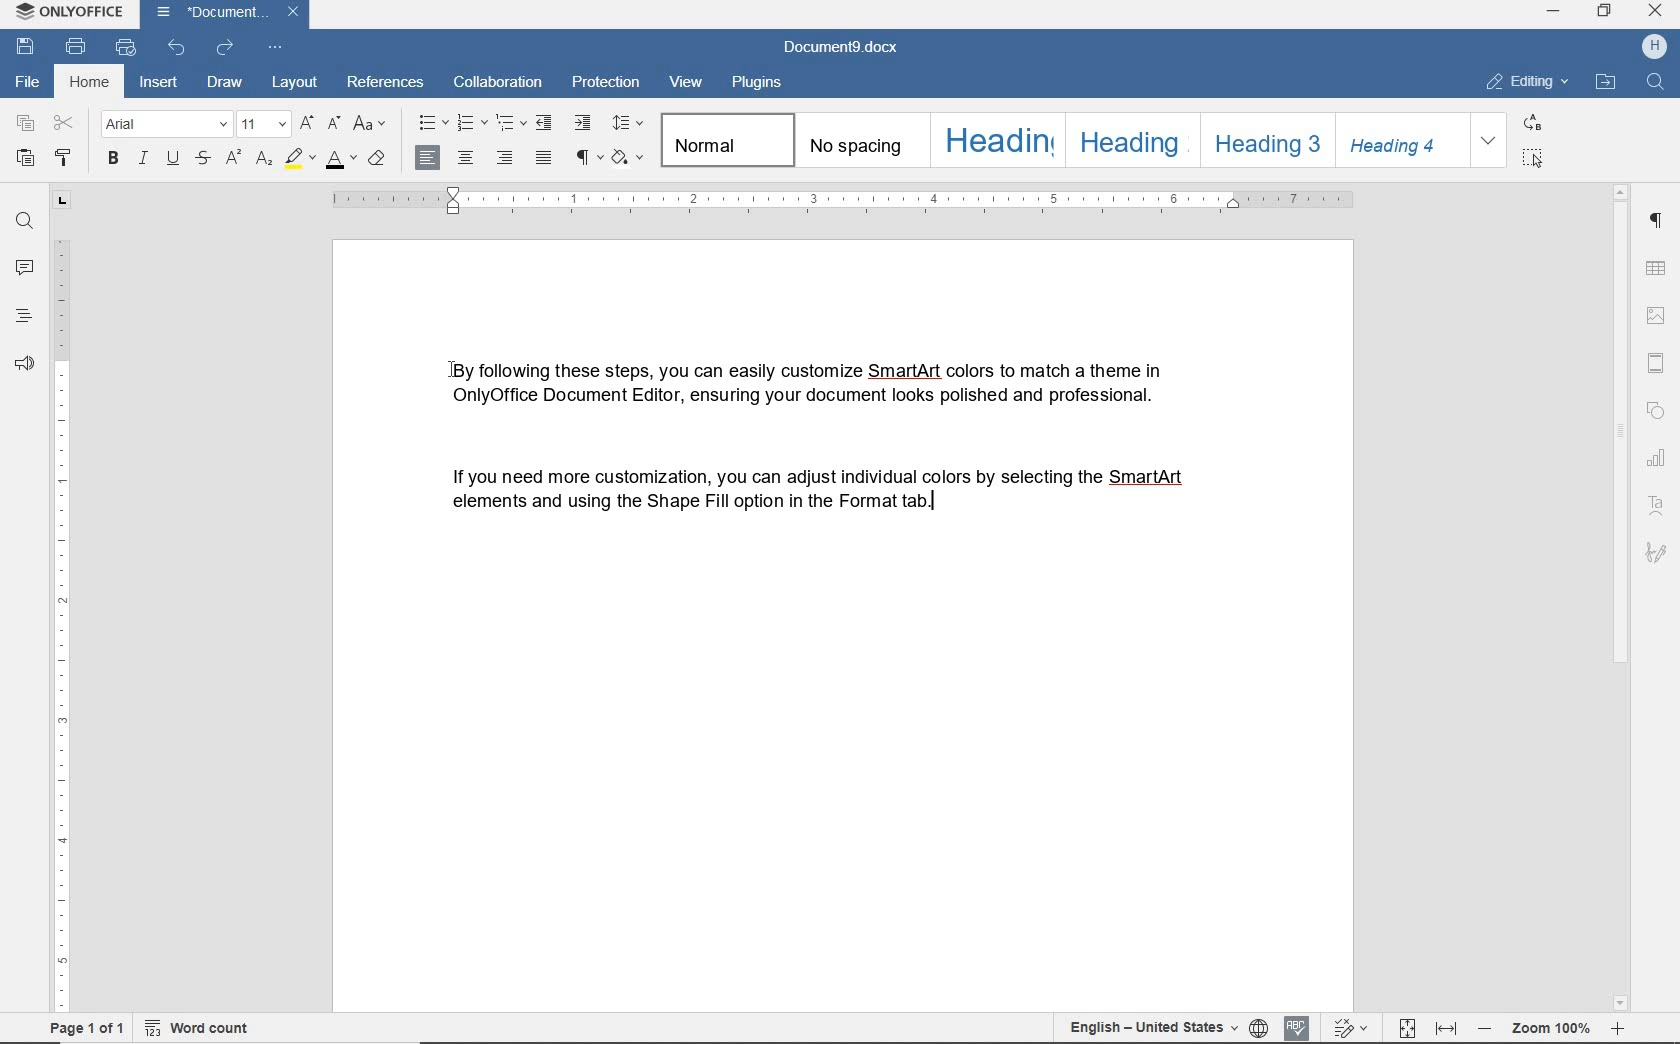  I want to click on feedback & support, so click(24, 365).